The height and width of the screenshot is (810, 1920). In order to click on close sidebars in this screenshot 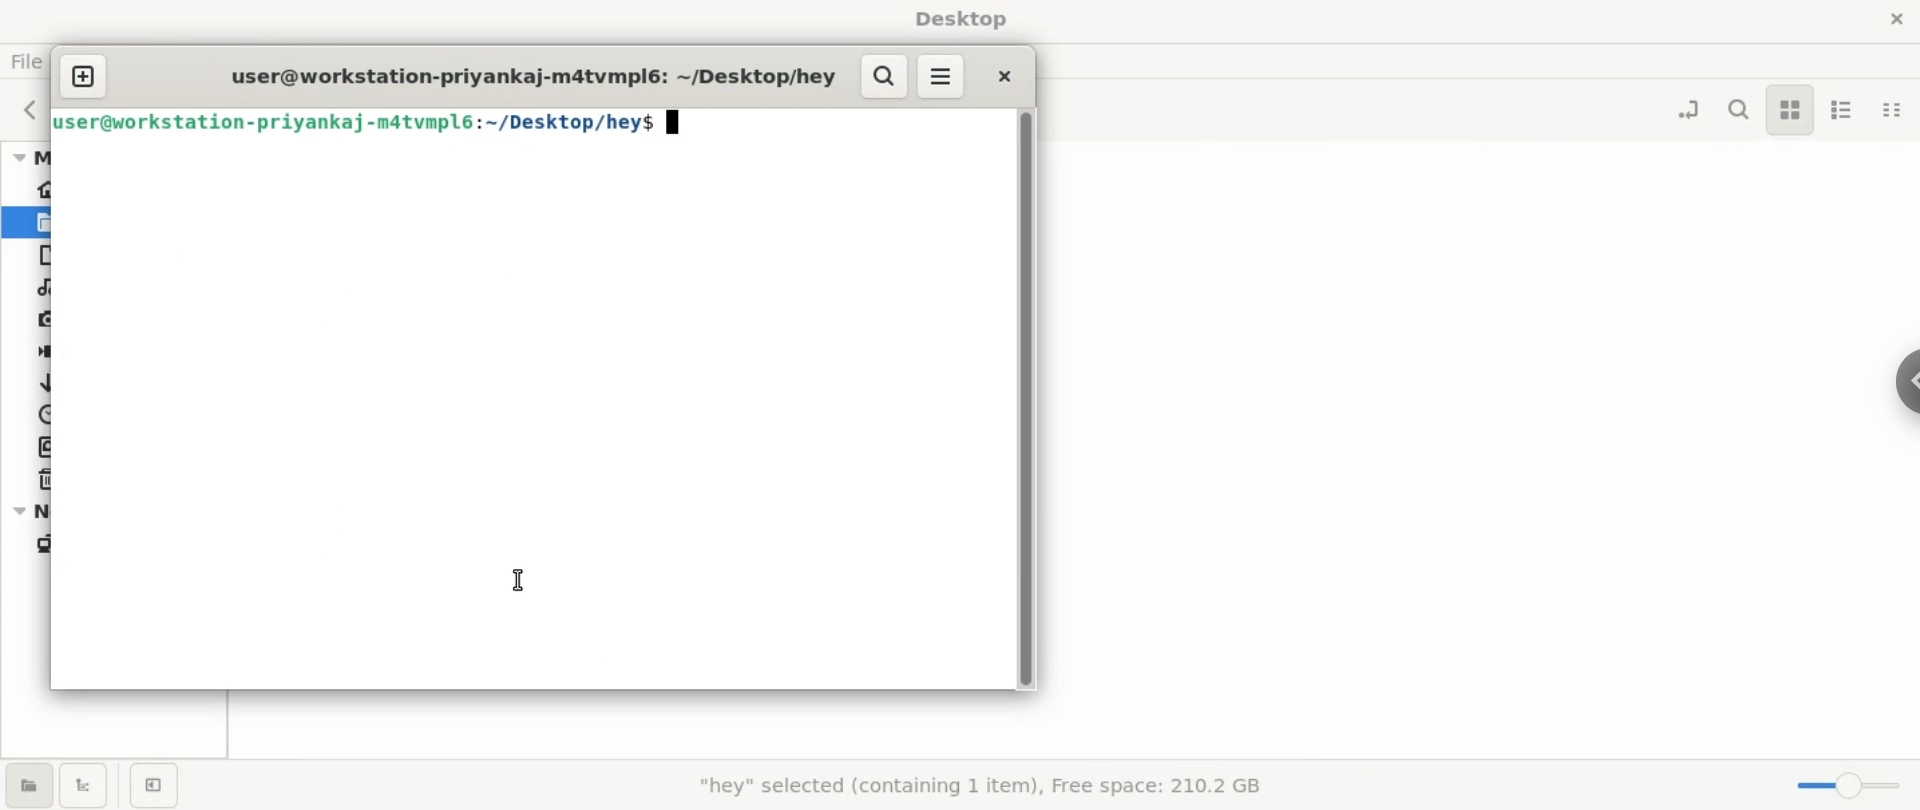, I will do `click(157, 788)`.